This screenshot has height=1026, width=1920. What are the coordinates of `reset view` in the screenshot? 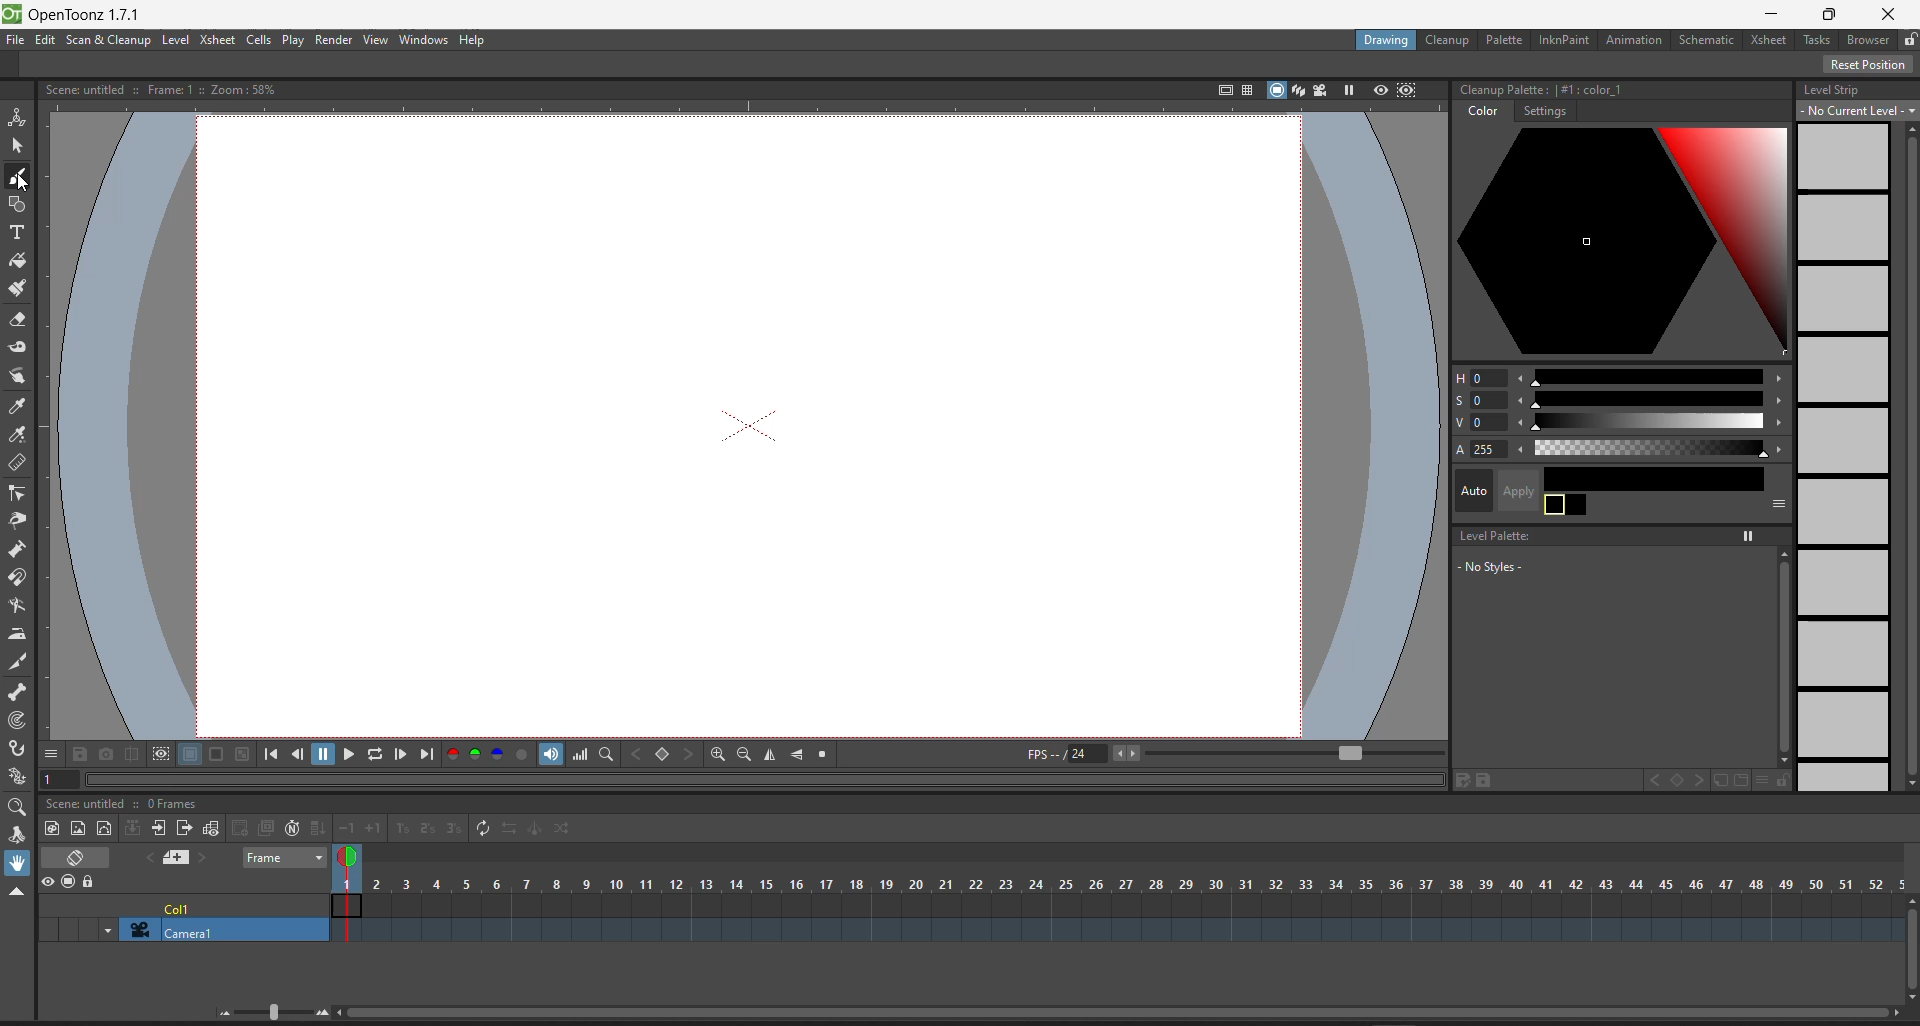 It's located at (825, 756).